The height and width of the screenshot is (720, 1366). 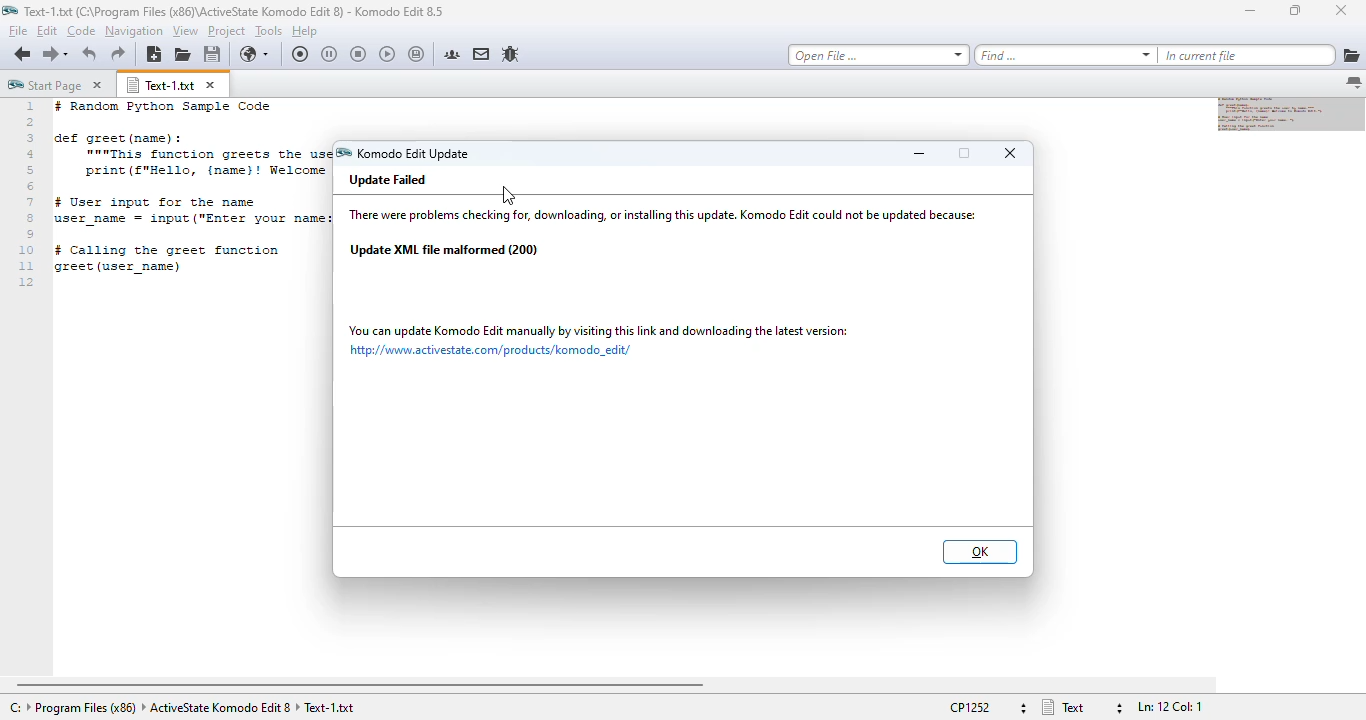 What do you see at coordinates (1246, 56) in the screenshot?
I see `in current file` at bounding box center [1246, 56].